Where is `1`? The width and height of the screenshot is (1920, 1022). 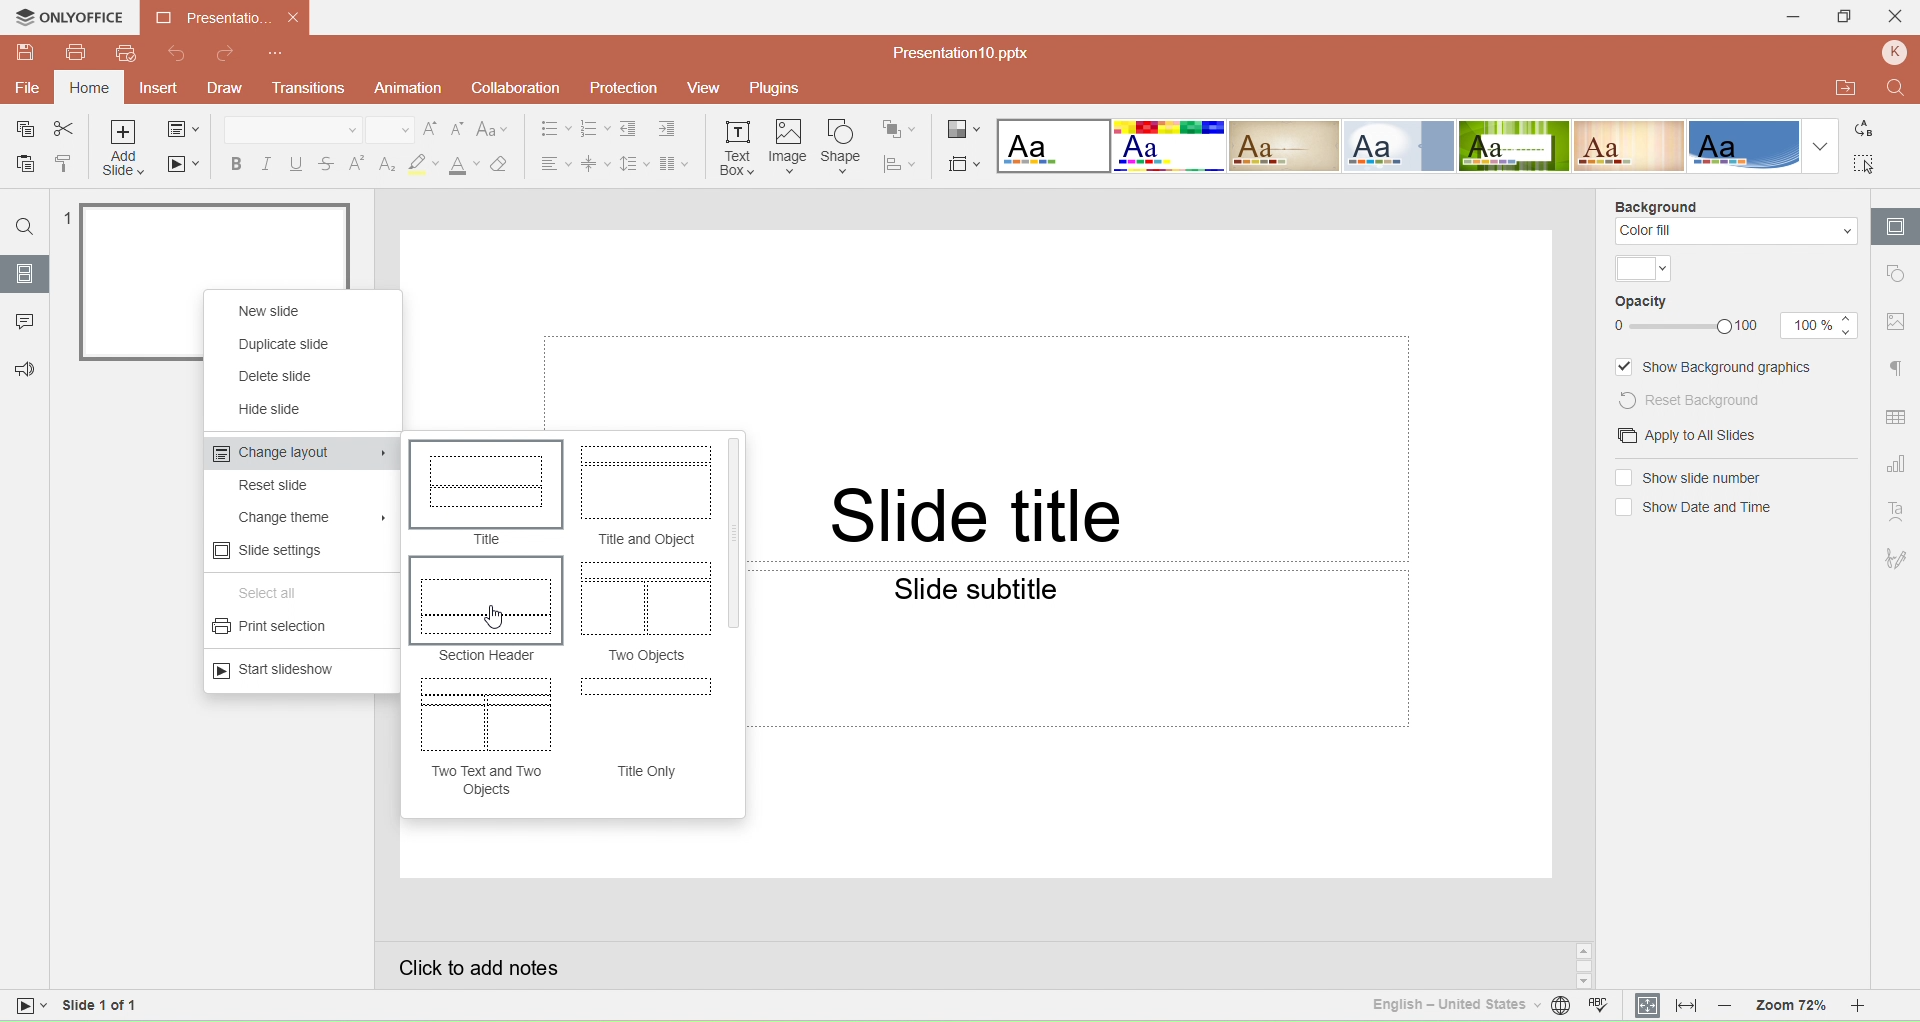 1 is located at coordinates (65, 215).